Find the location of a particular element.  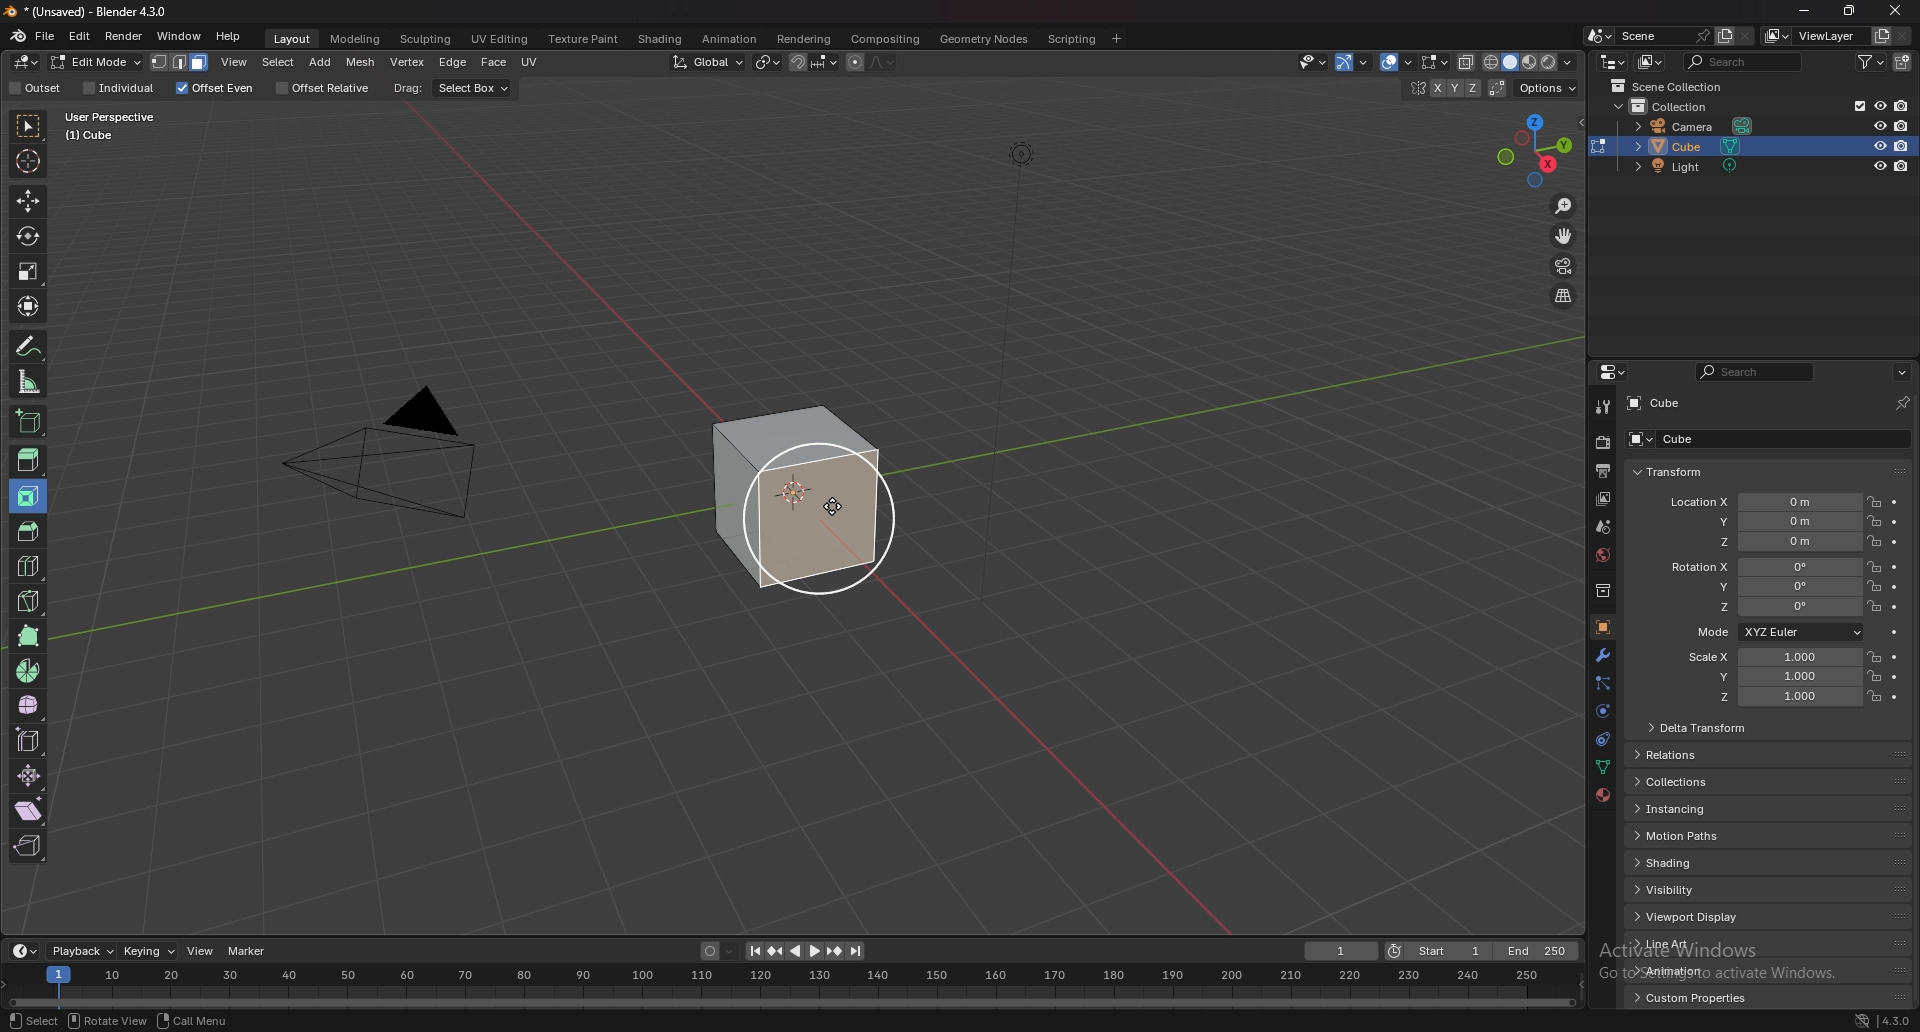

disable in render is located at coordinates (1903, 125).